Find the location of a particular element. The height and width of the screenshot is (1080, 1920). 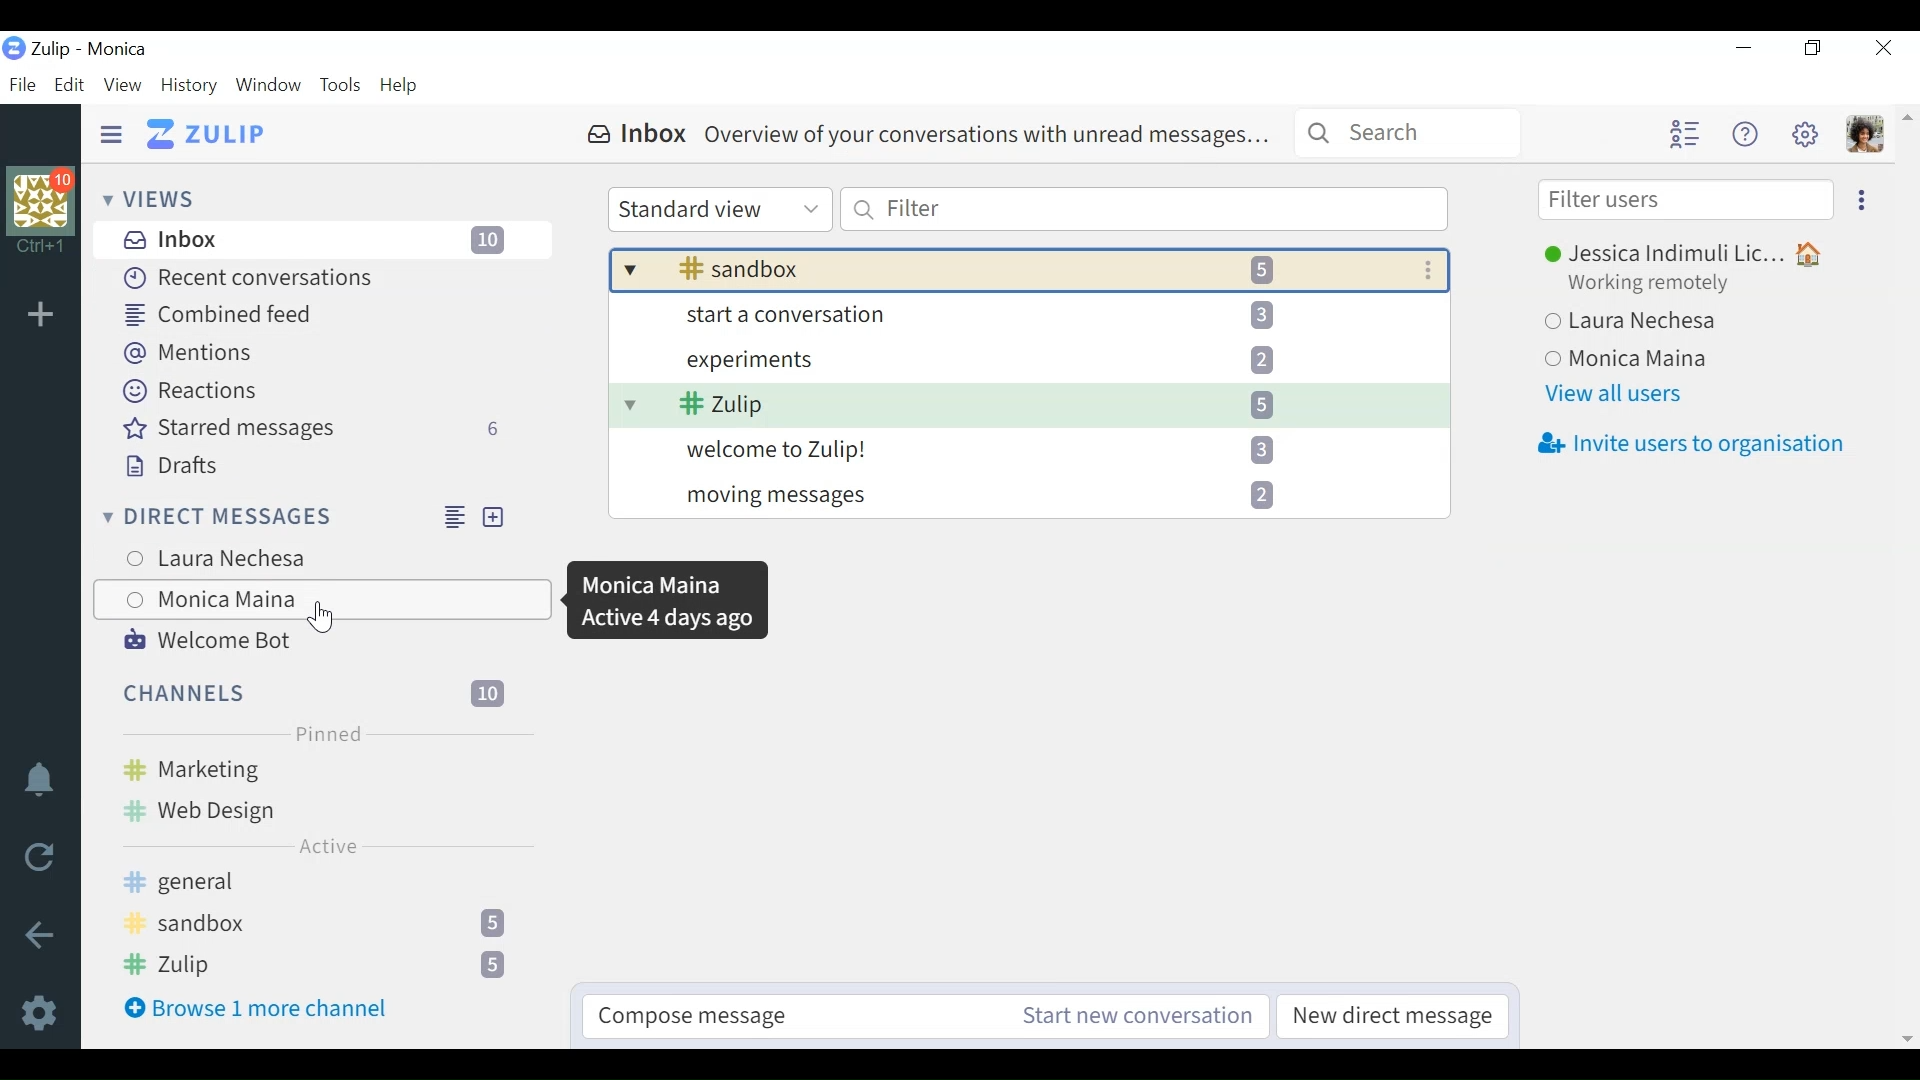

Views is located at coordinates (153, 200).